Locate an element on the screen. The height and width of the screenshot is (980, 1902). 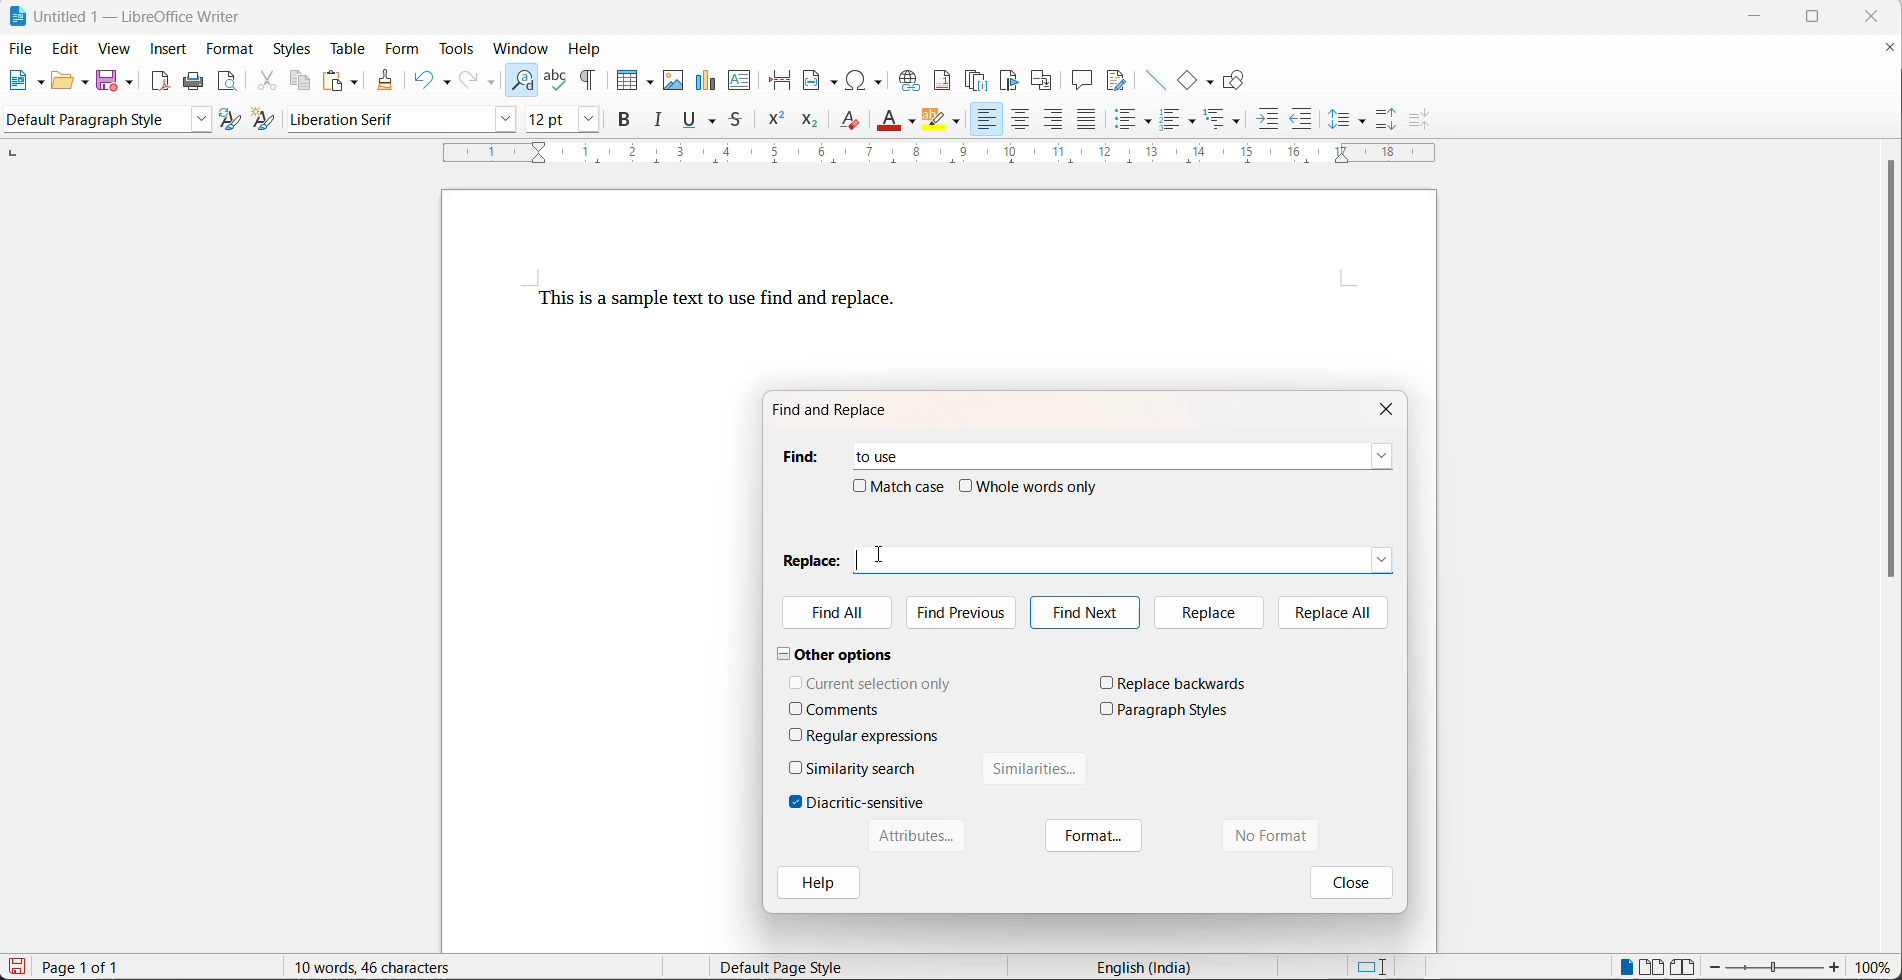
undo options is located at coordinates (445, 80).